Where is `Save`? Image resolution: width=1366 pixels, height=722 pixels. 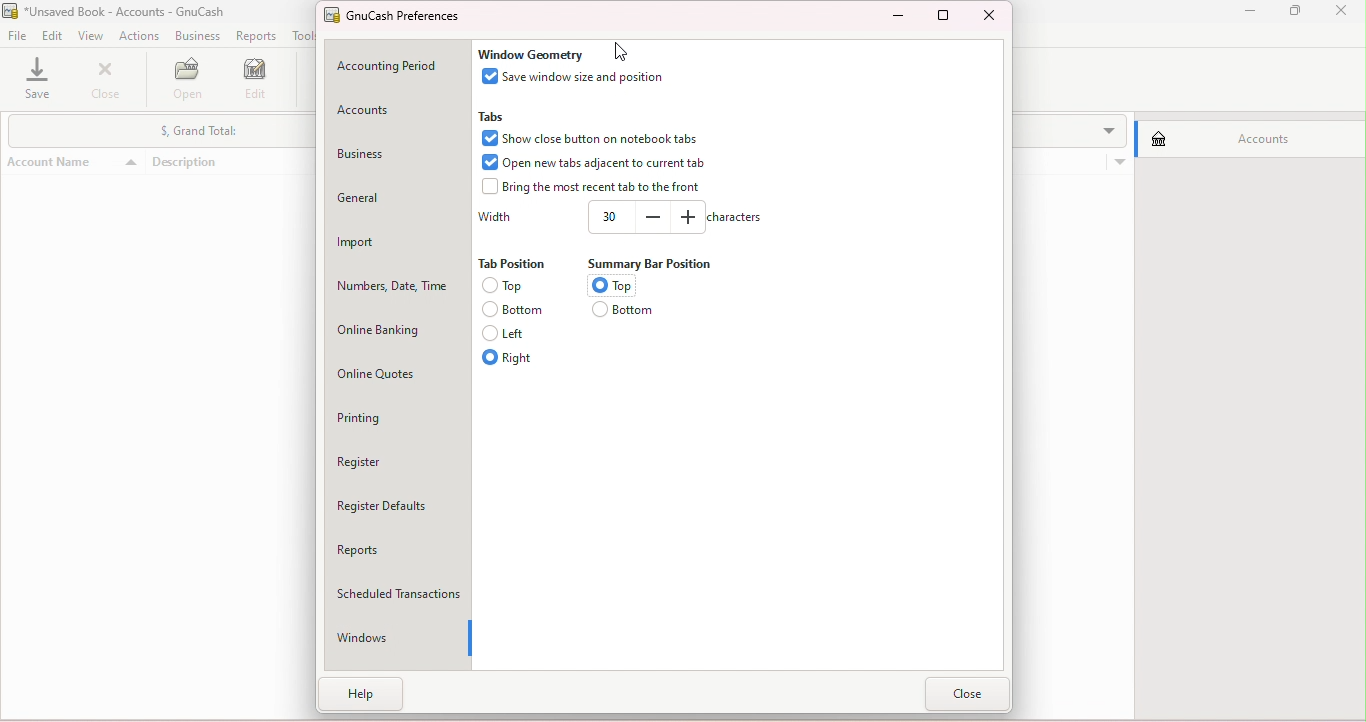
Save is located at coordinates (41, 81).